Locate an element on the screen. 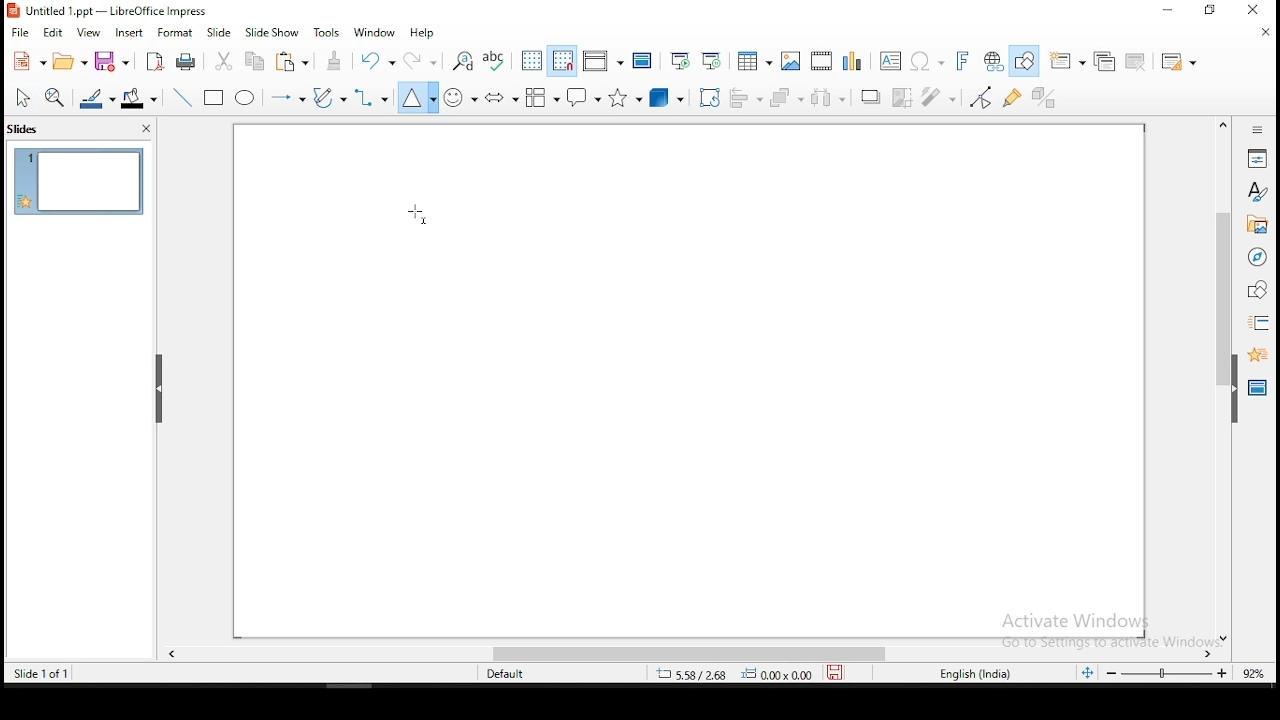 The image size is (1280, 720). scroll bar is located at coordinates (1219, 379).